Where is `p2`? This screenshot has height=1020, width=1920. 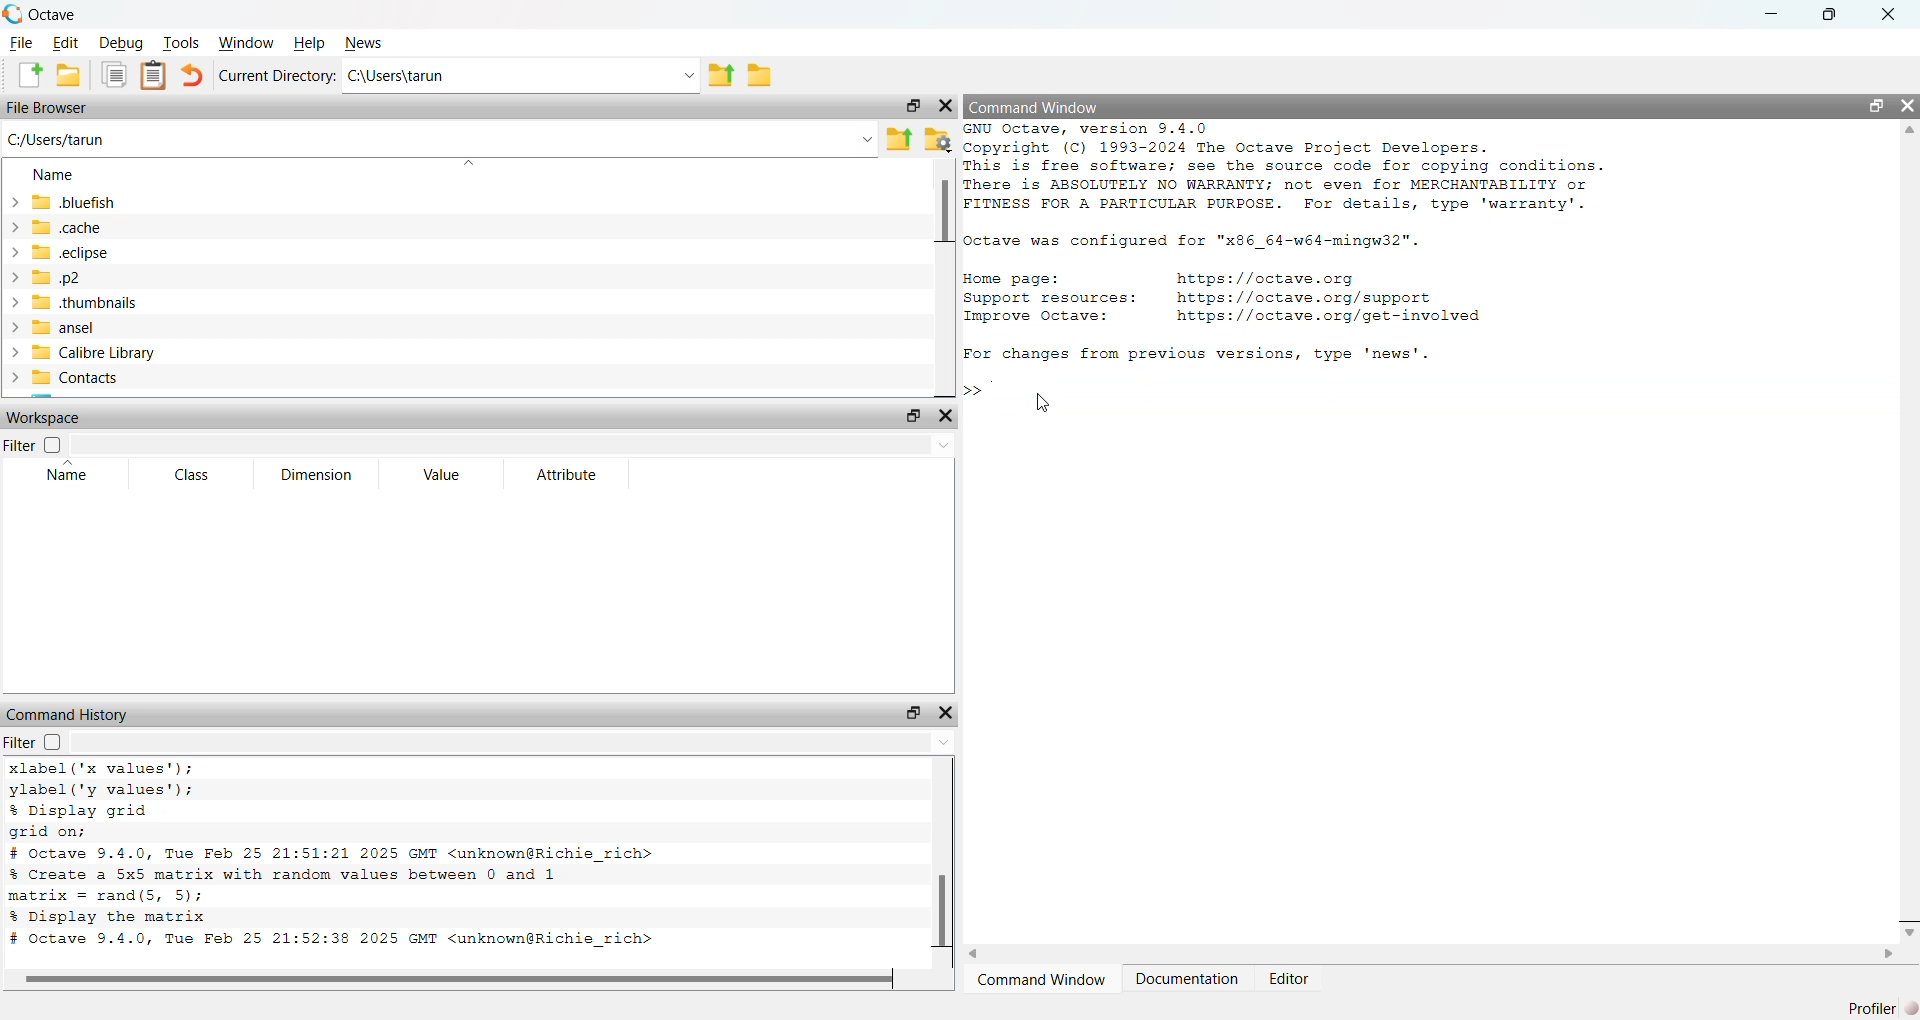
p2 is located at coordinates (58, 278).